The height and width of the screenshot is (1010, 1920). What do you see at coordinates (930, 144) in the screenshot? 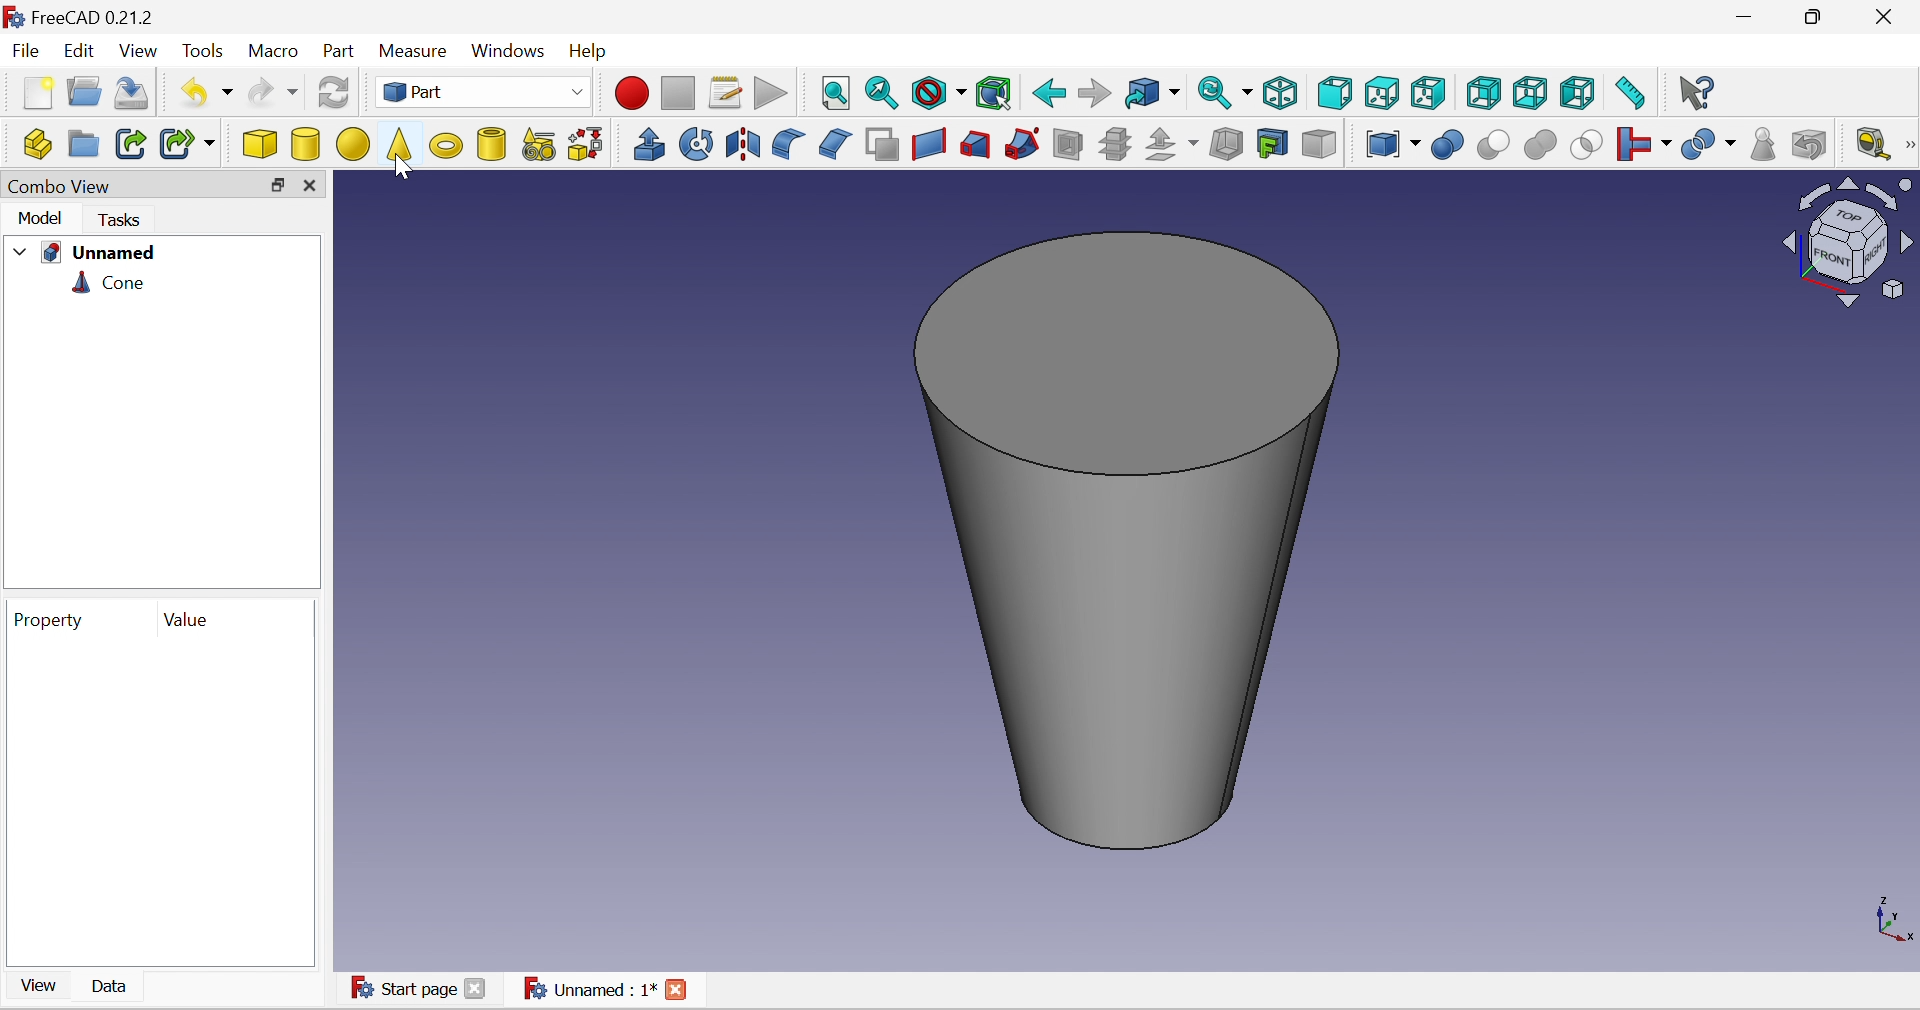
I see `Create ruled surface` at bounding box center [930, 144].